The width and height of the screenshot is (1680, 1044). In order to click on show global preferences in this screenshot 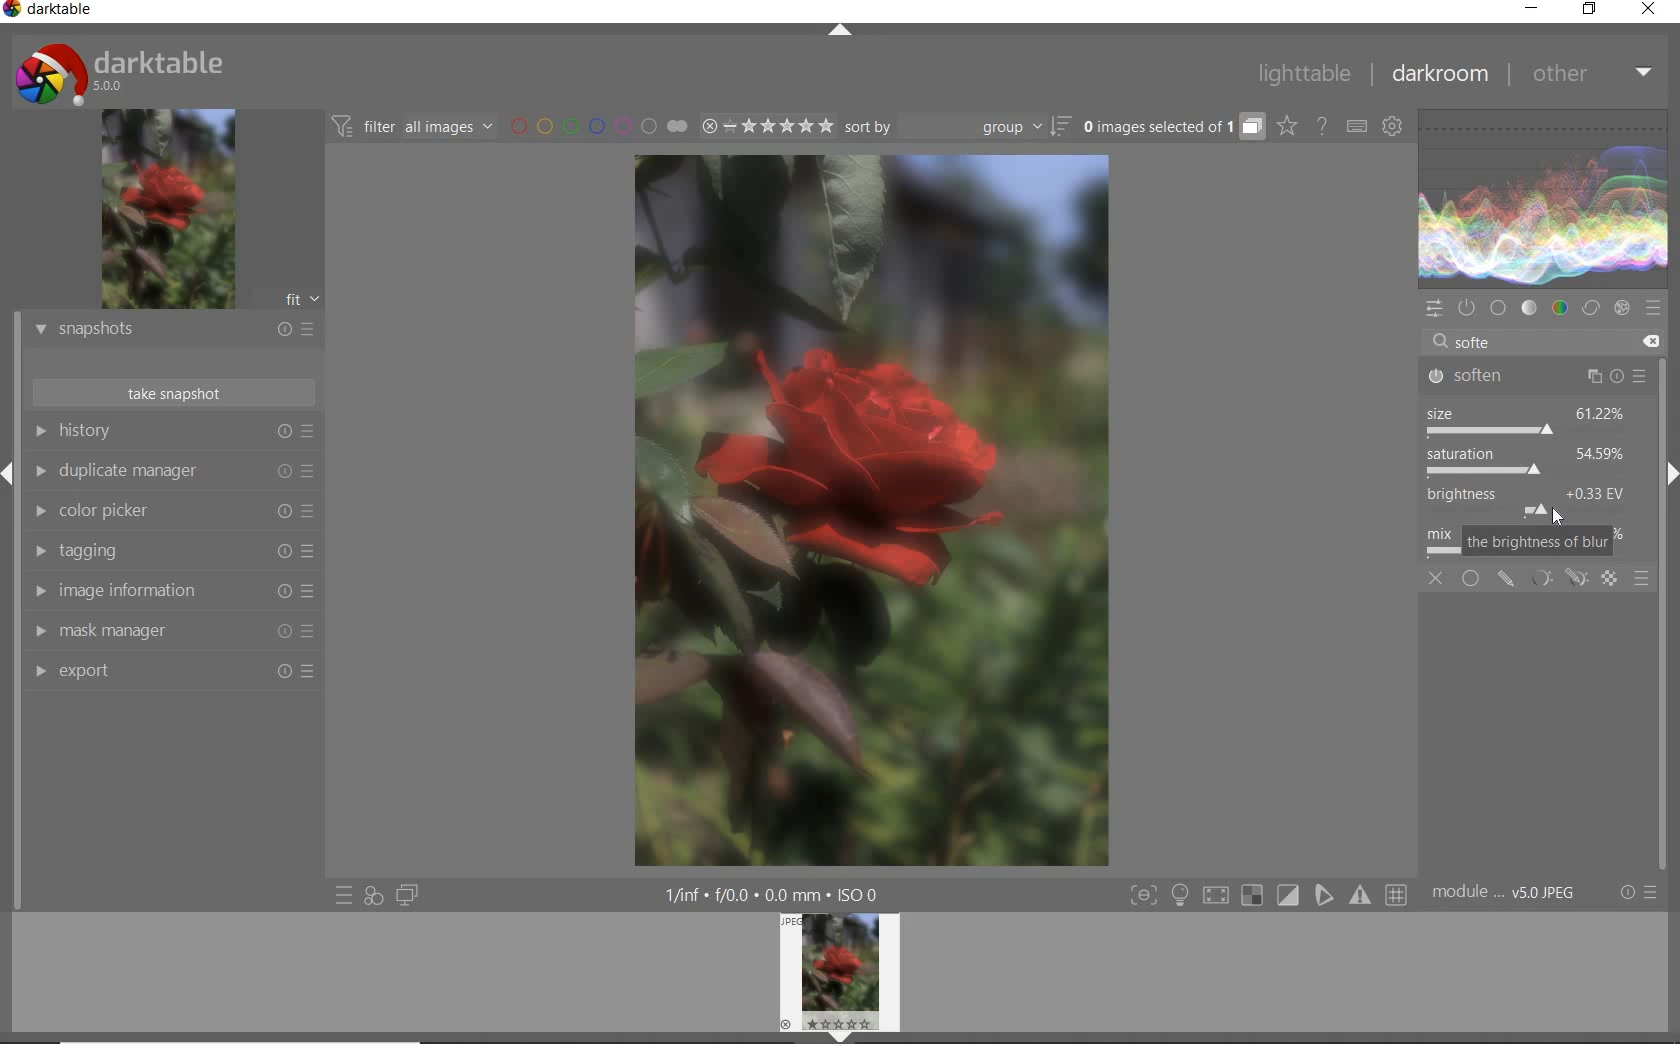, I will do `click(1391, 128)`.